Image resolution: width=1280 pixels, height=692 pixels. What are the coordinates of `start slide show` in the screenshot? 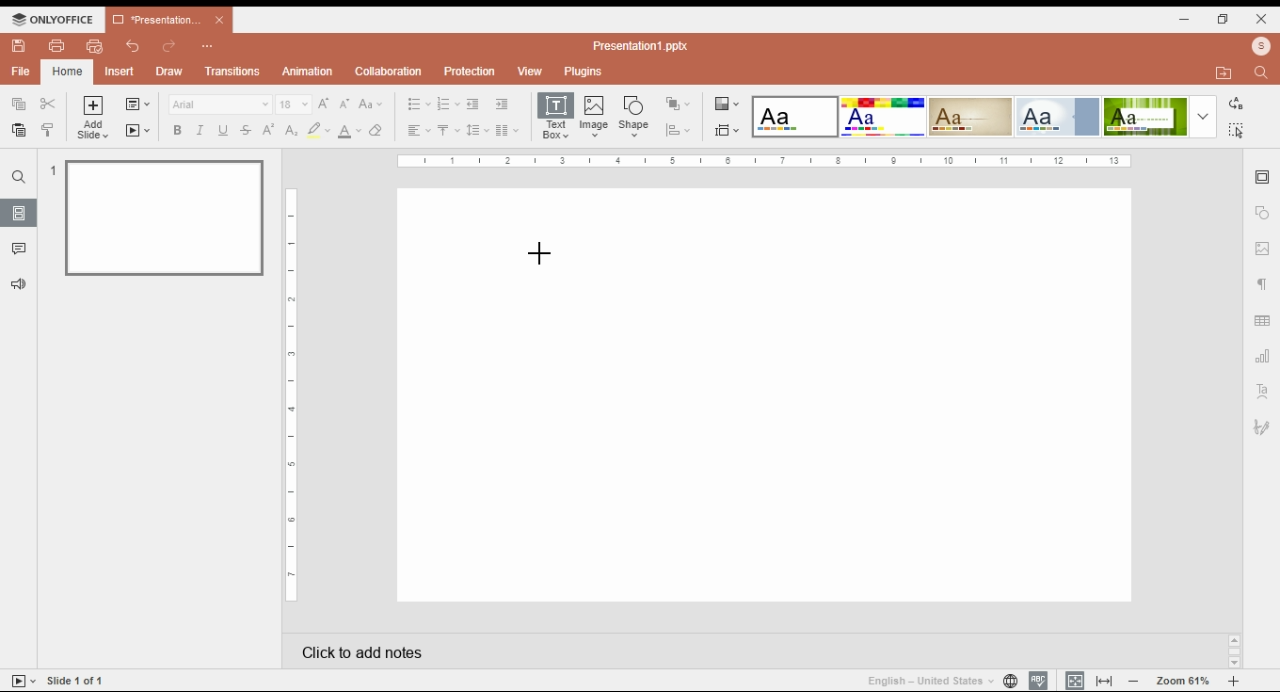 It's located at (138, 131).